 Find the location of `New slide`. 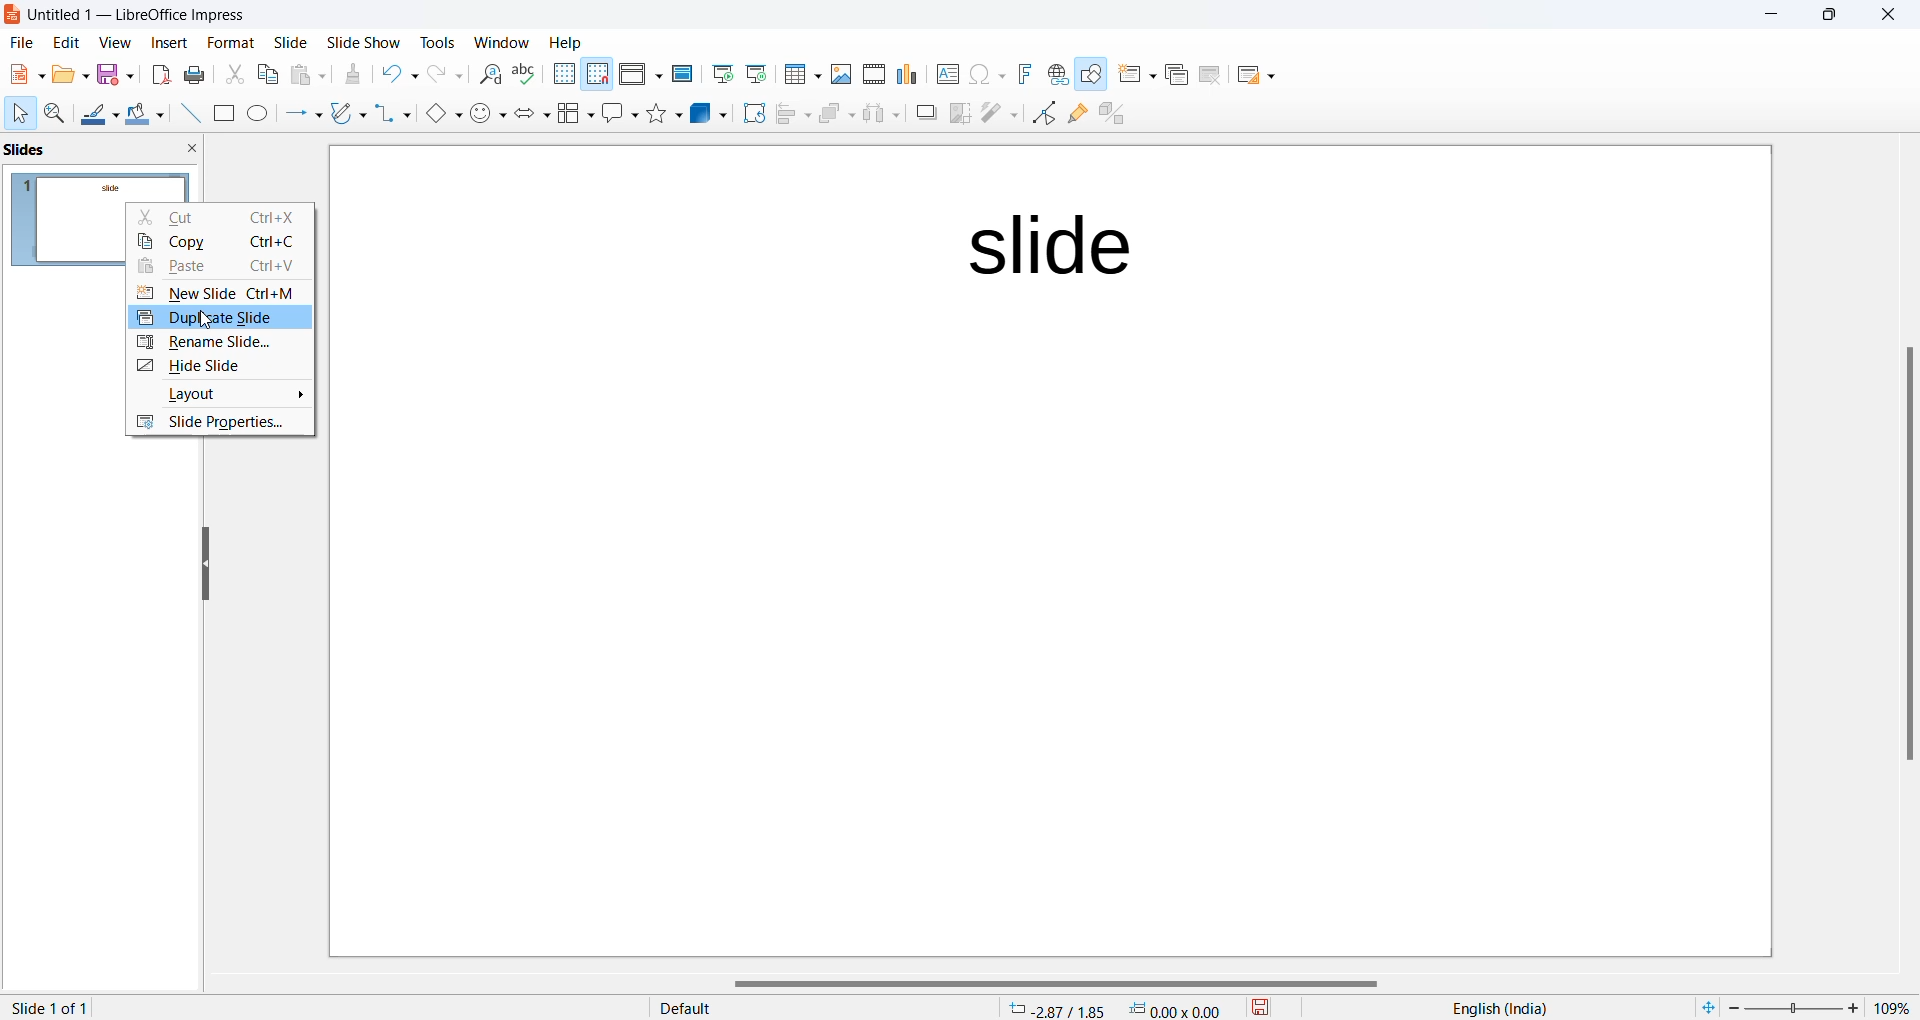

New slide is located at coordinates (225, 292).